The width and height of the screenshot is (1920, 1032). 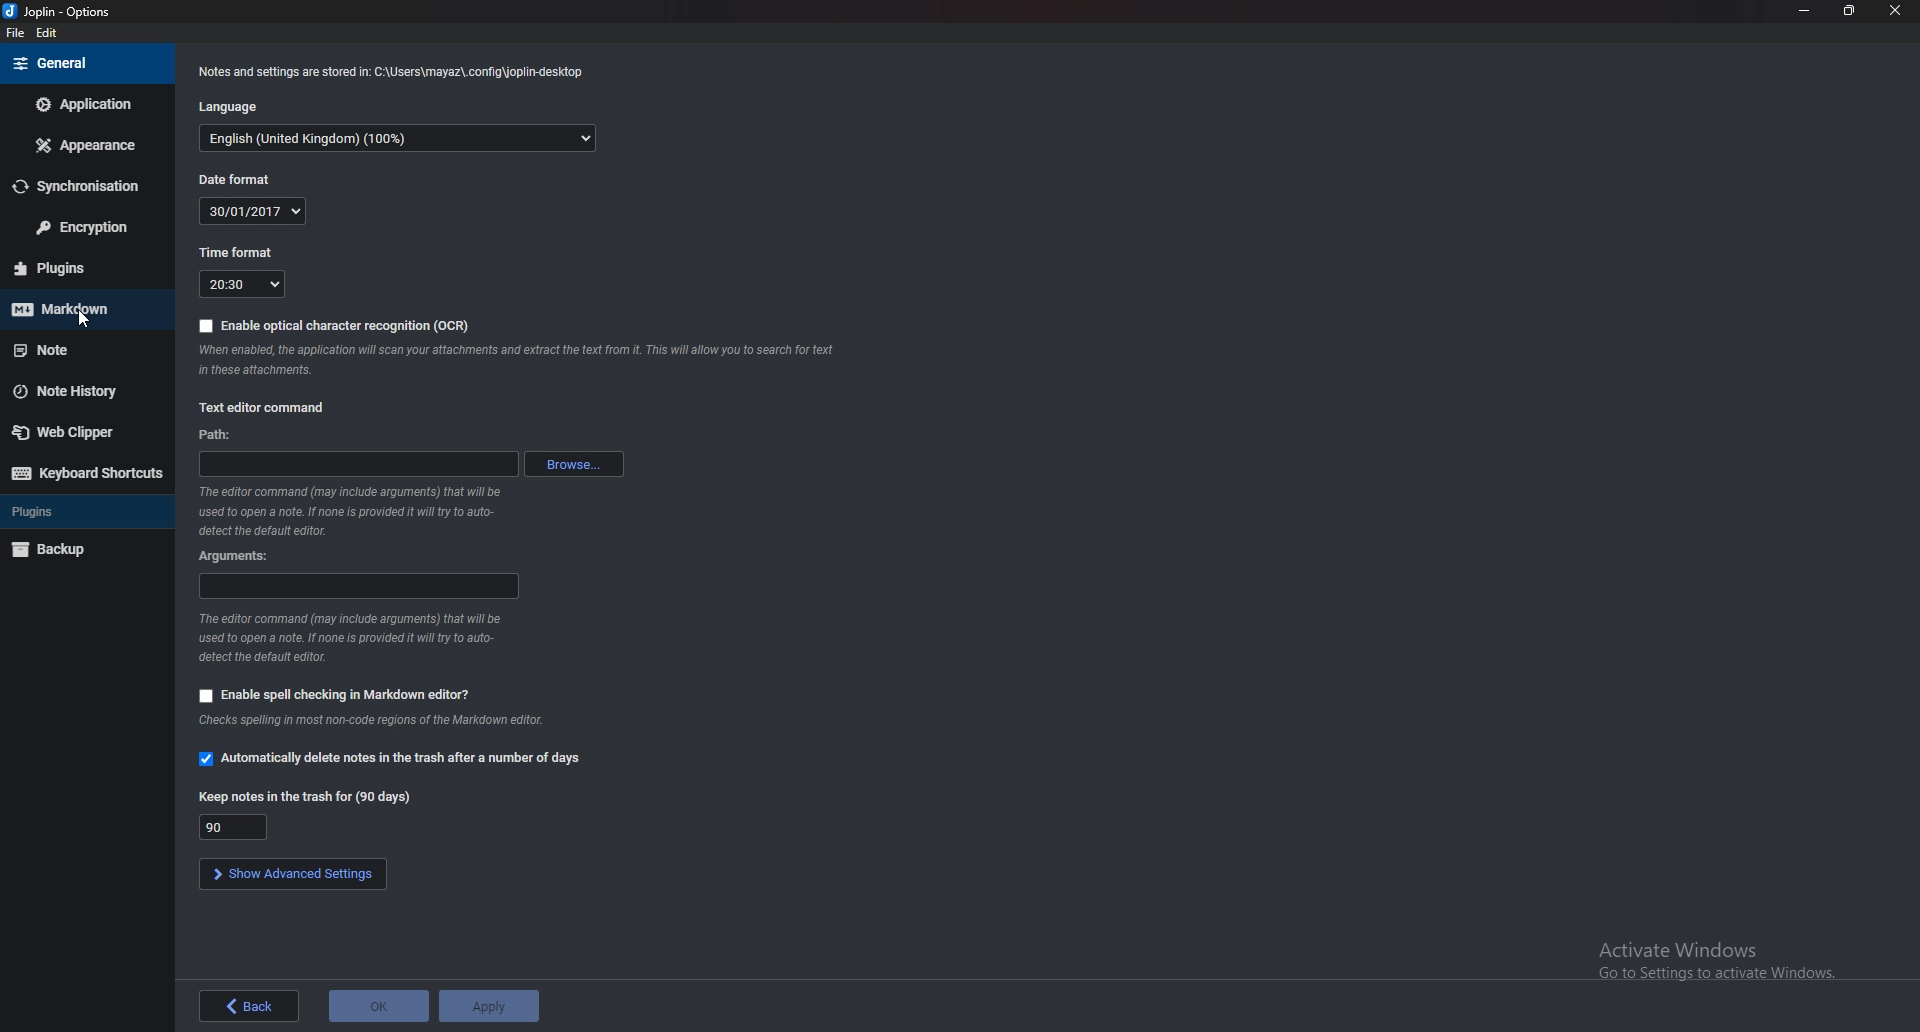 I want to click on Activate Windows
Go to Settings to activate Windows., so click(x=1713, y=951).